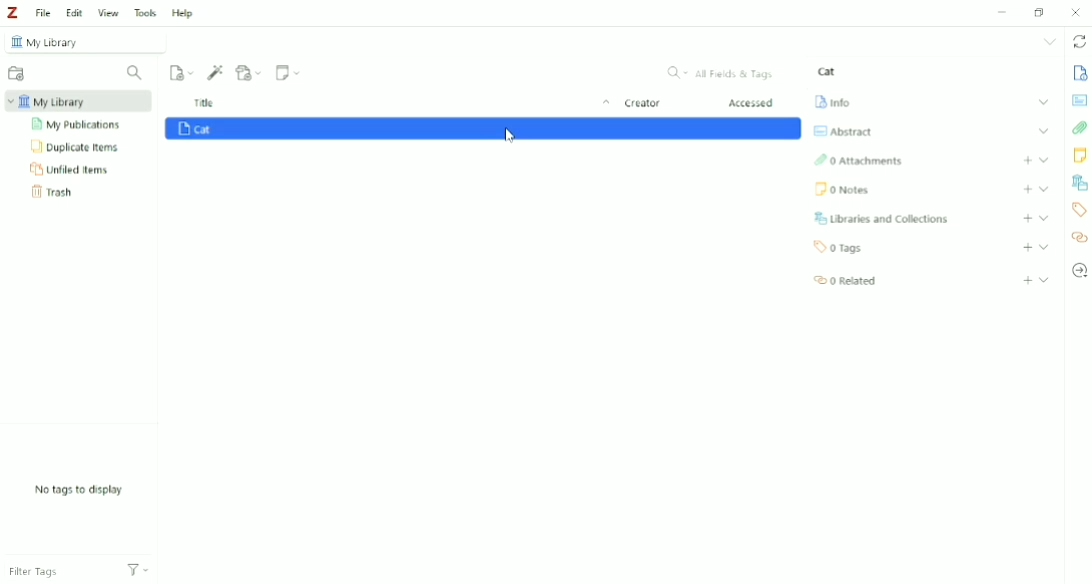  Describe the element at coordinates (880, 218) in the screenshot. I see `Libraries and Collections` at that location.